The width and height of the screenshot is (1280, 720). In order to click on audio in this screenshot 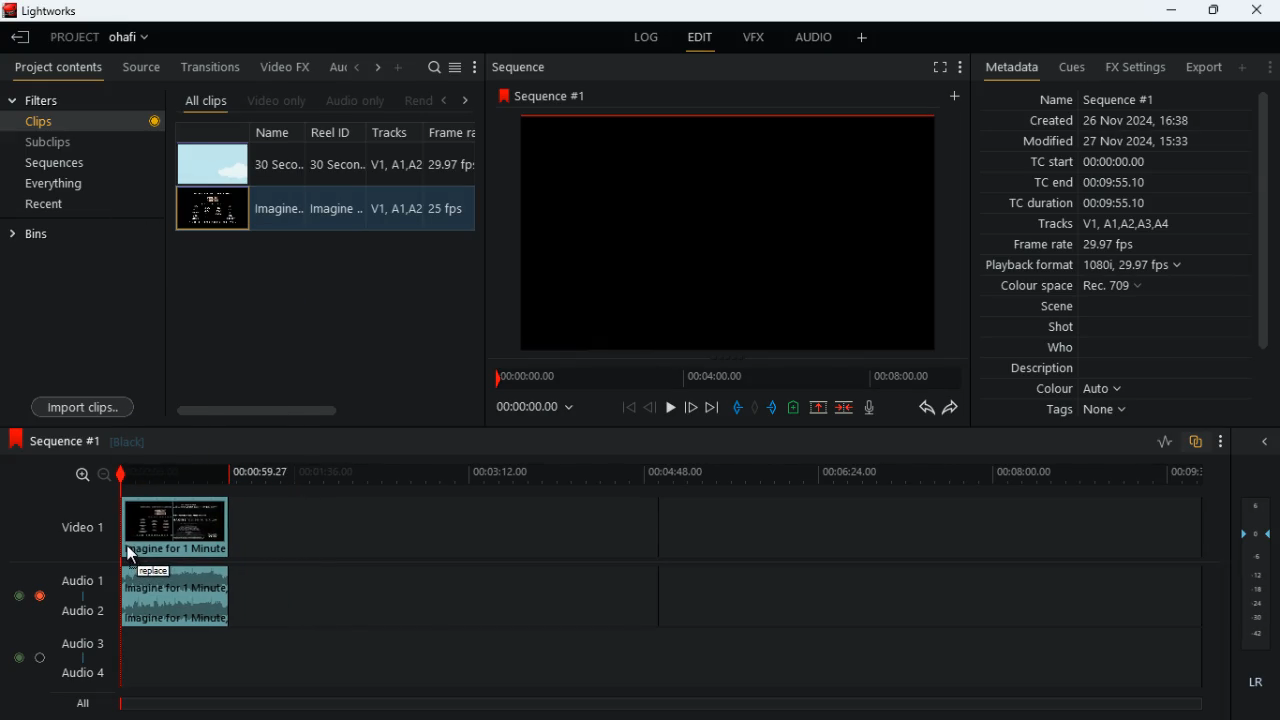, I will do `click(178, 598)`.